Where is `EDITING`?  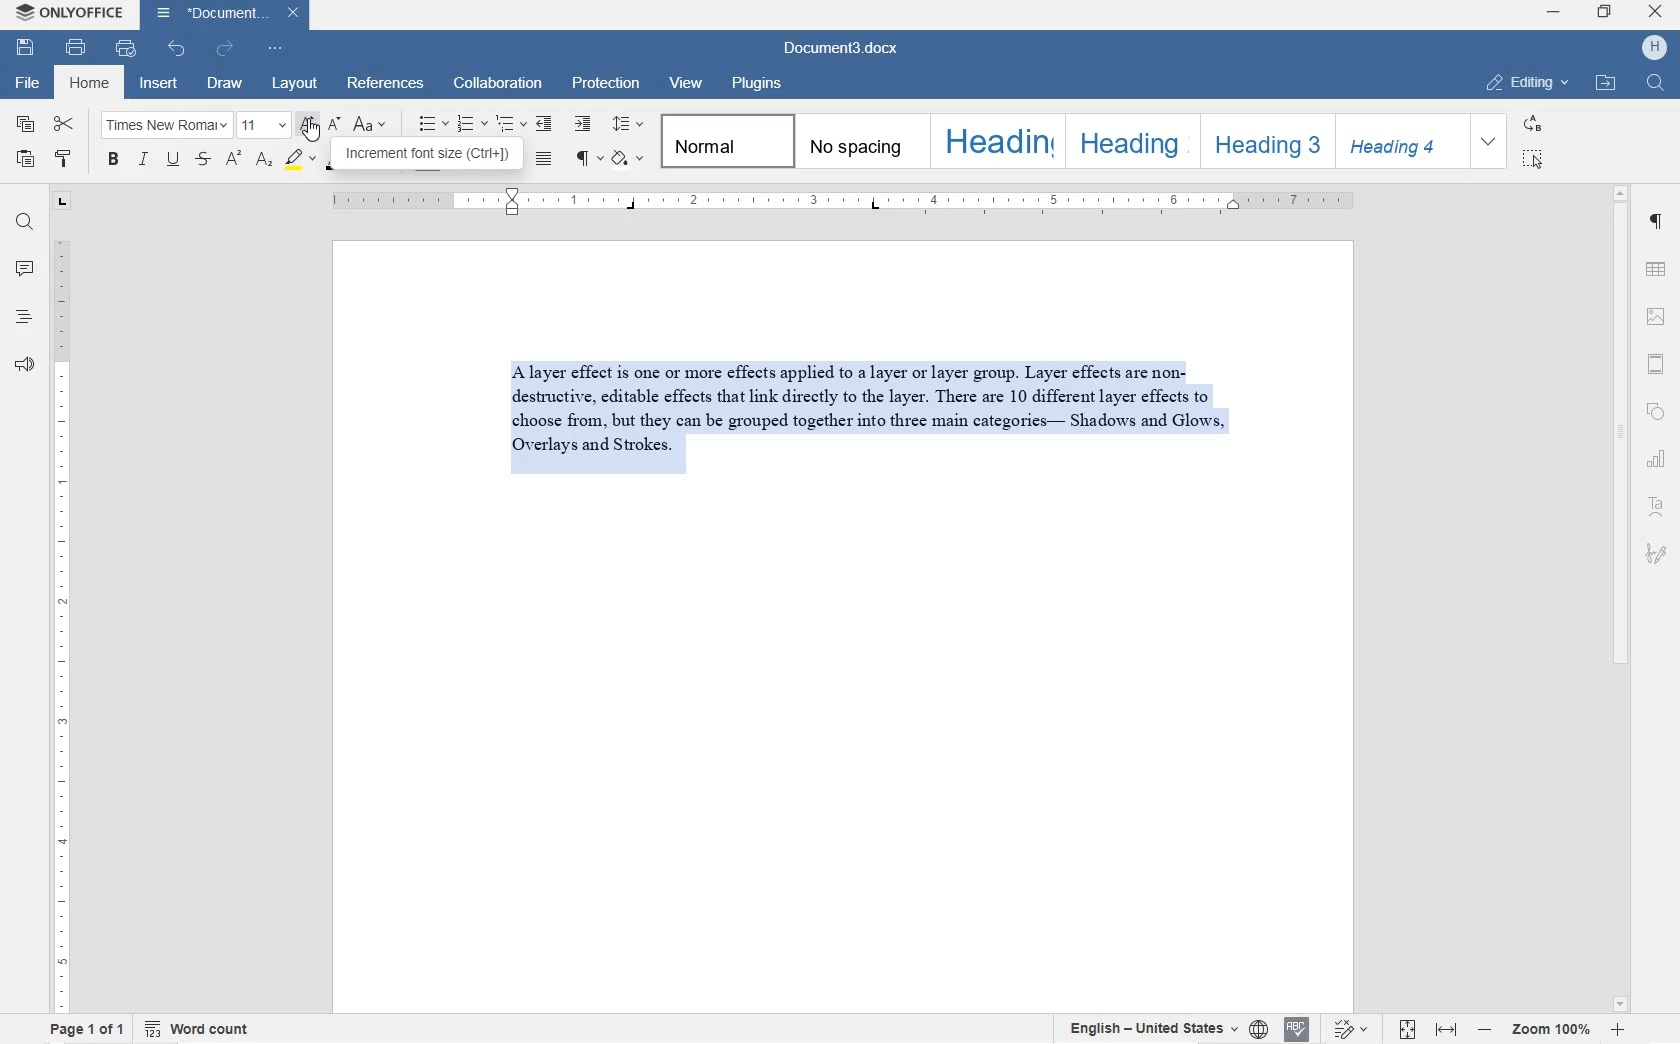 EDITING is located at coordinates (1531, 83).